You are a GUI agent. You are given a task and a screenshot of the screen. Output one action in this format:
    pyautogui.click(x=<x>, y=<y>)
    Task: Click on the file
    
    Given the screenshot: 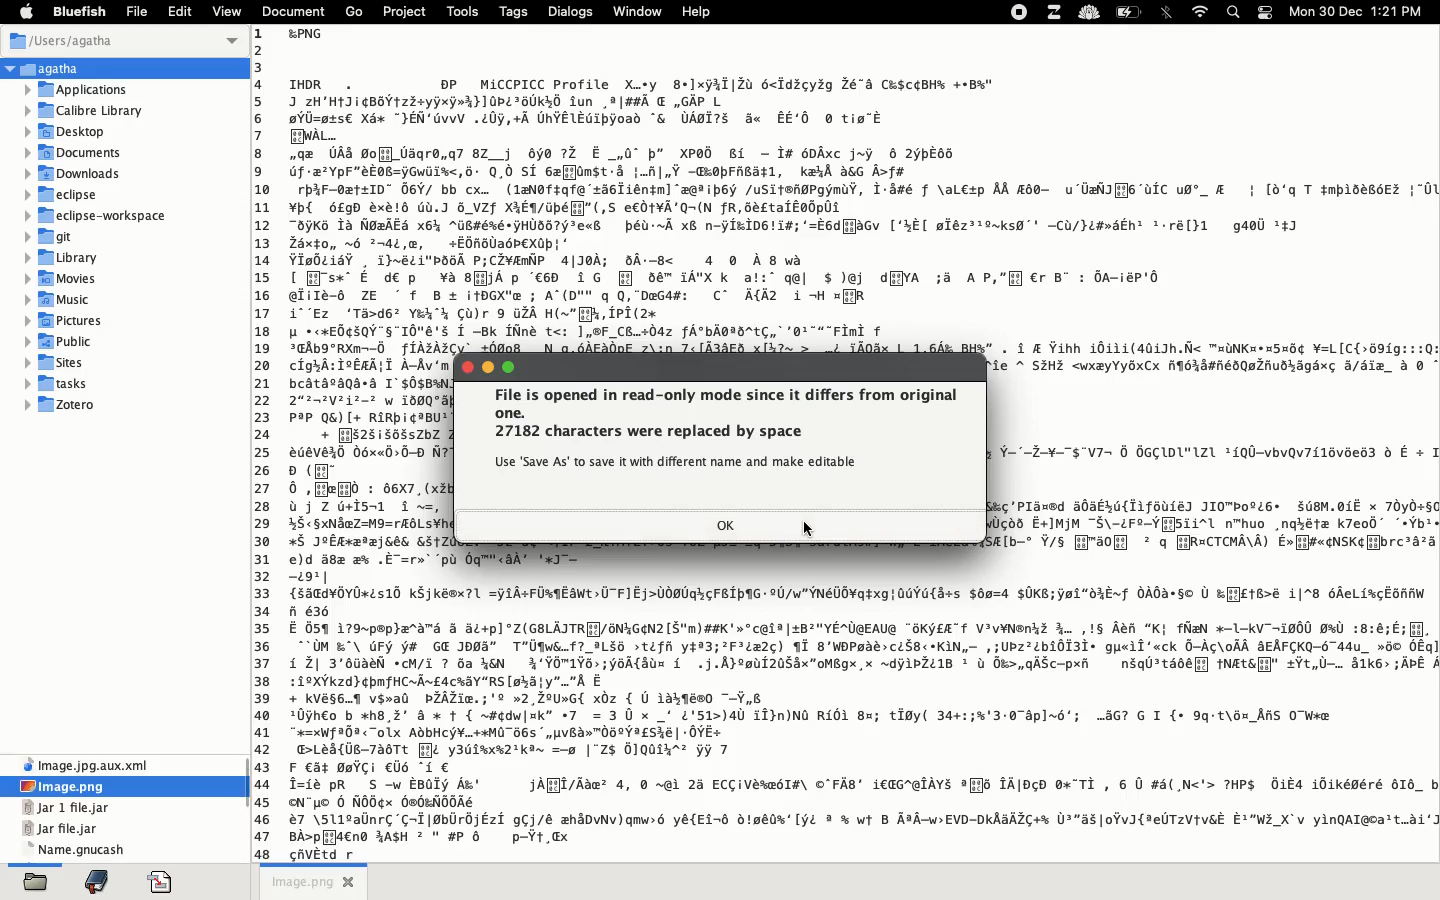 What is the action you would take?
    pyautogui.click(x=137, y=13)
    